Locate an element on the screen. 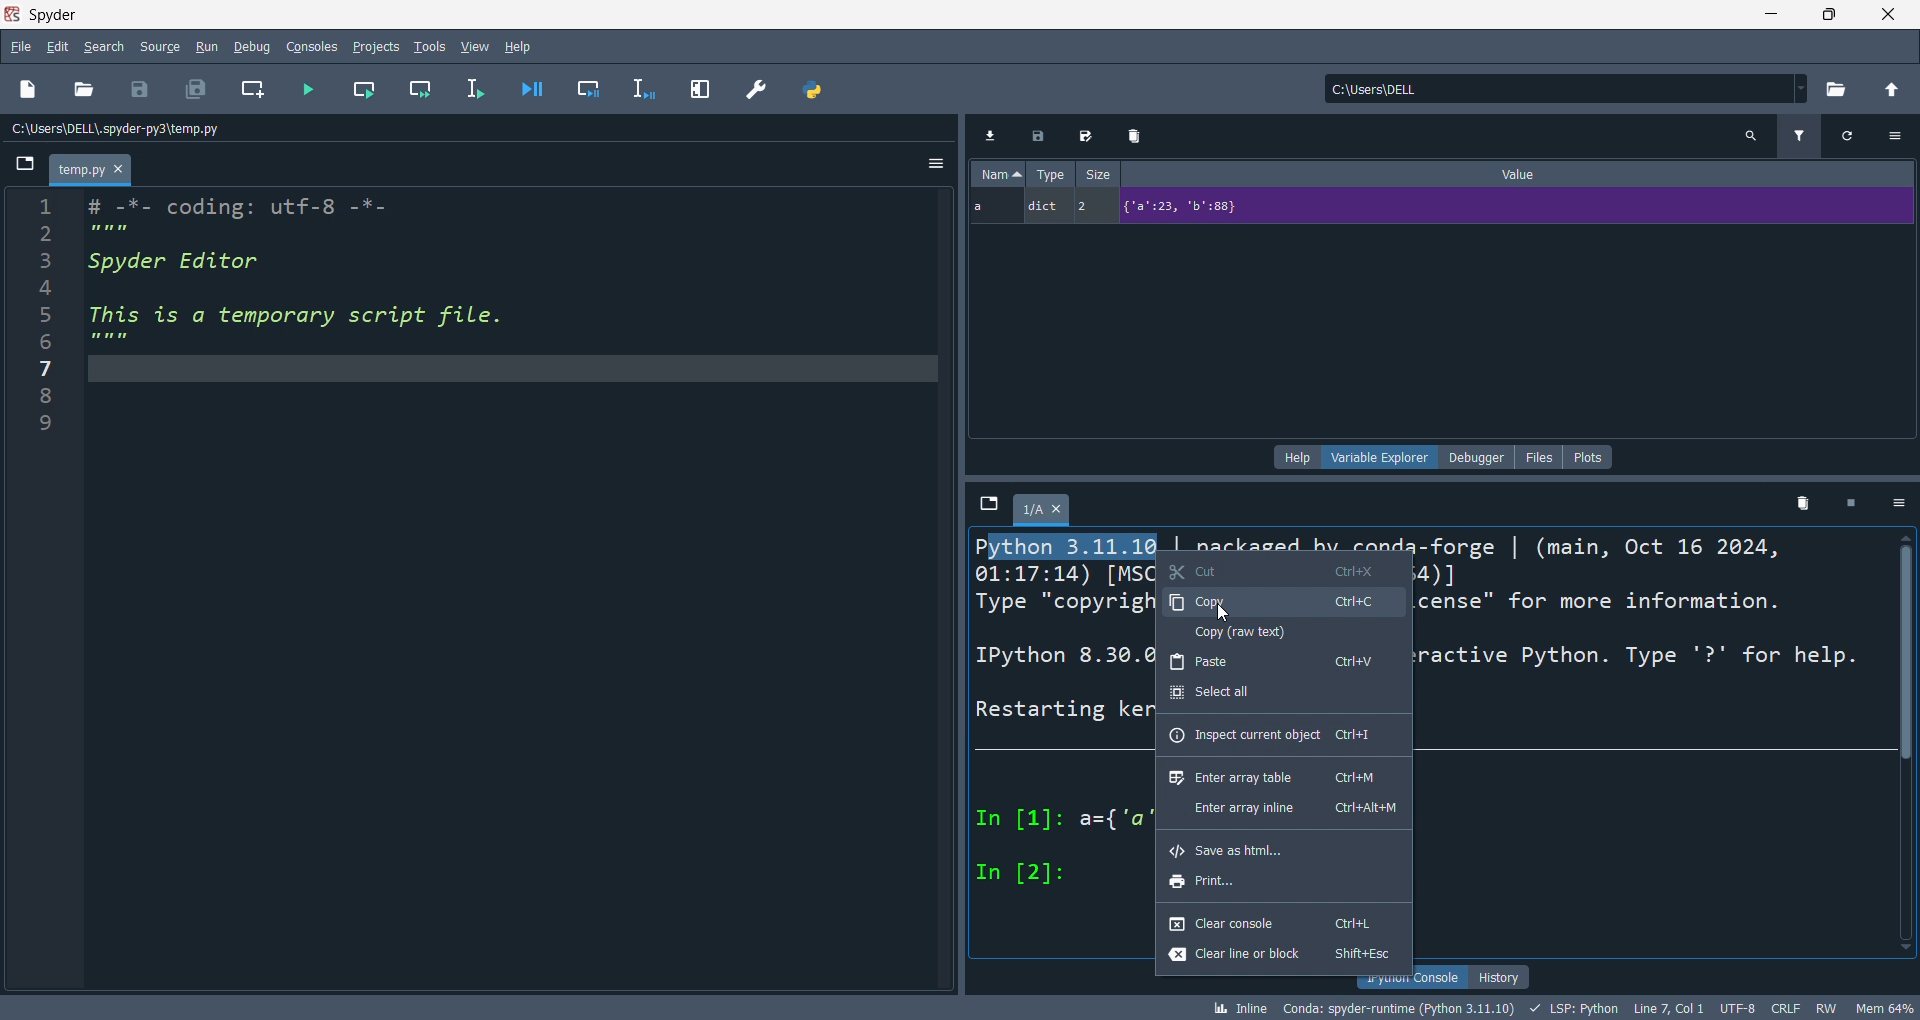  inline is located at coordinates (1237, 1008).